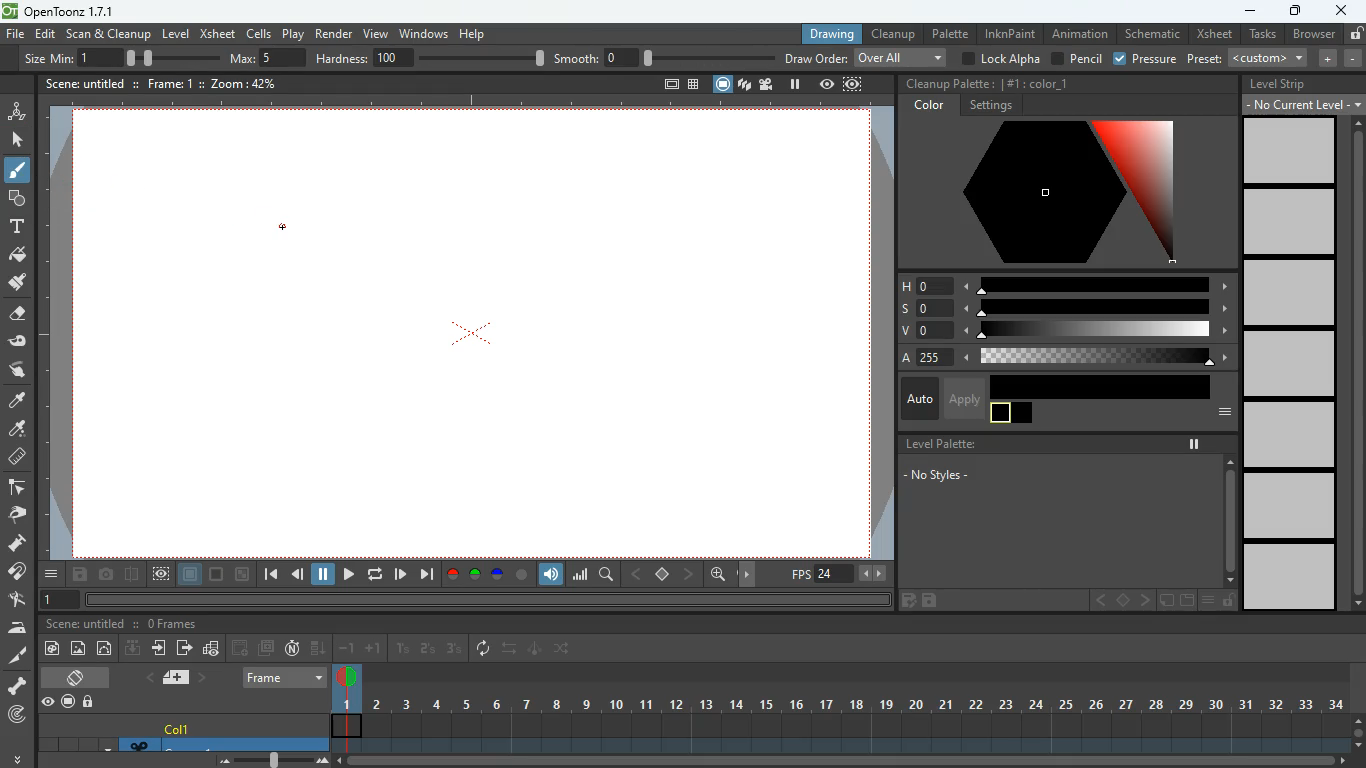 The image size is (1366, 768). I want to click on inknpaint, so click(1010, 33).